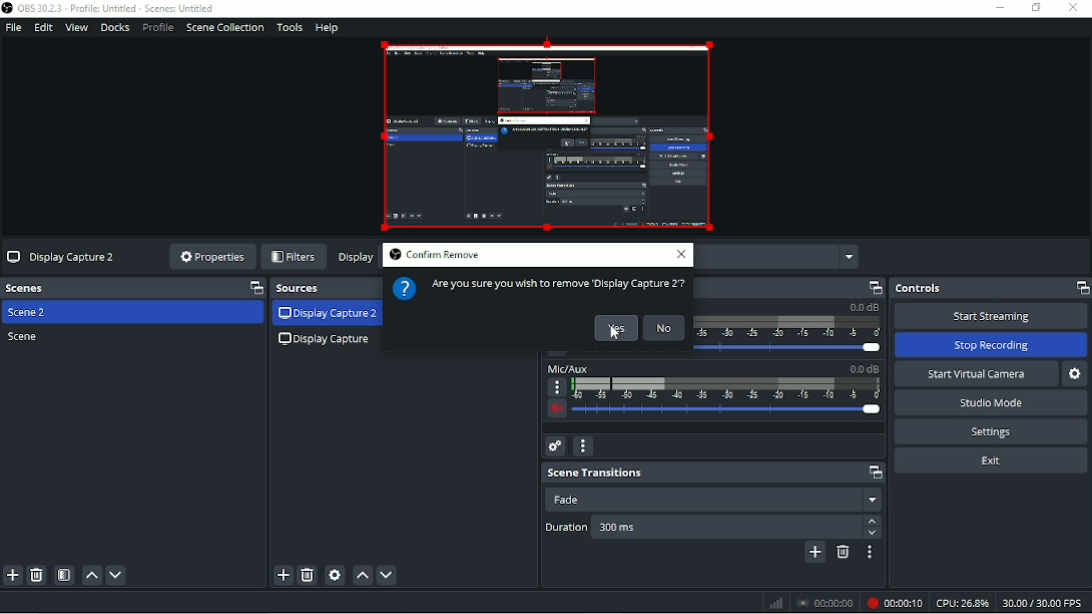  What do you see at coordinates (207, 257) in the screenshot?
I see `Properties` at bounding box center [207, 257].